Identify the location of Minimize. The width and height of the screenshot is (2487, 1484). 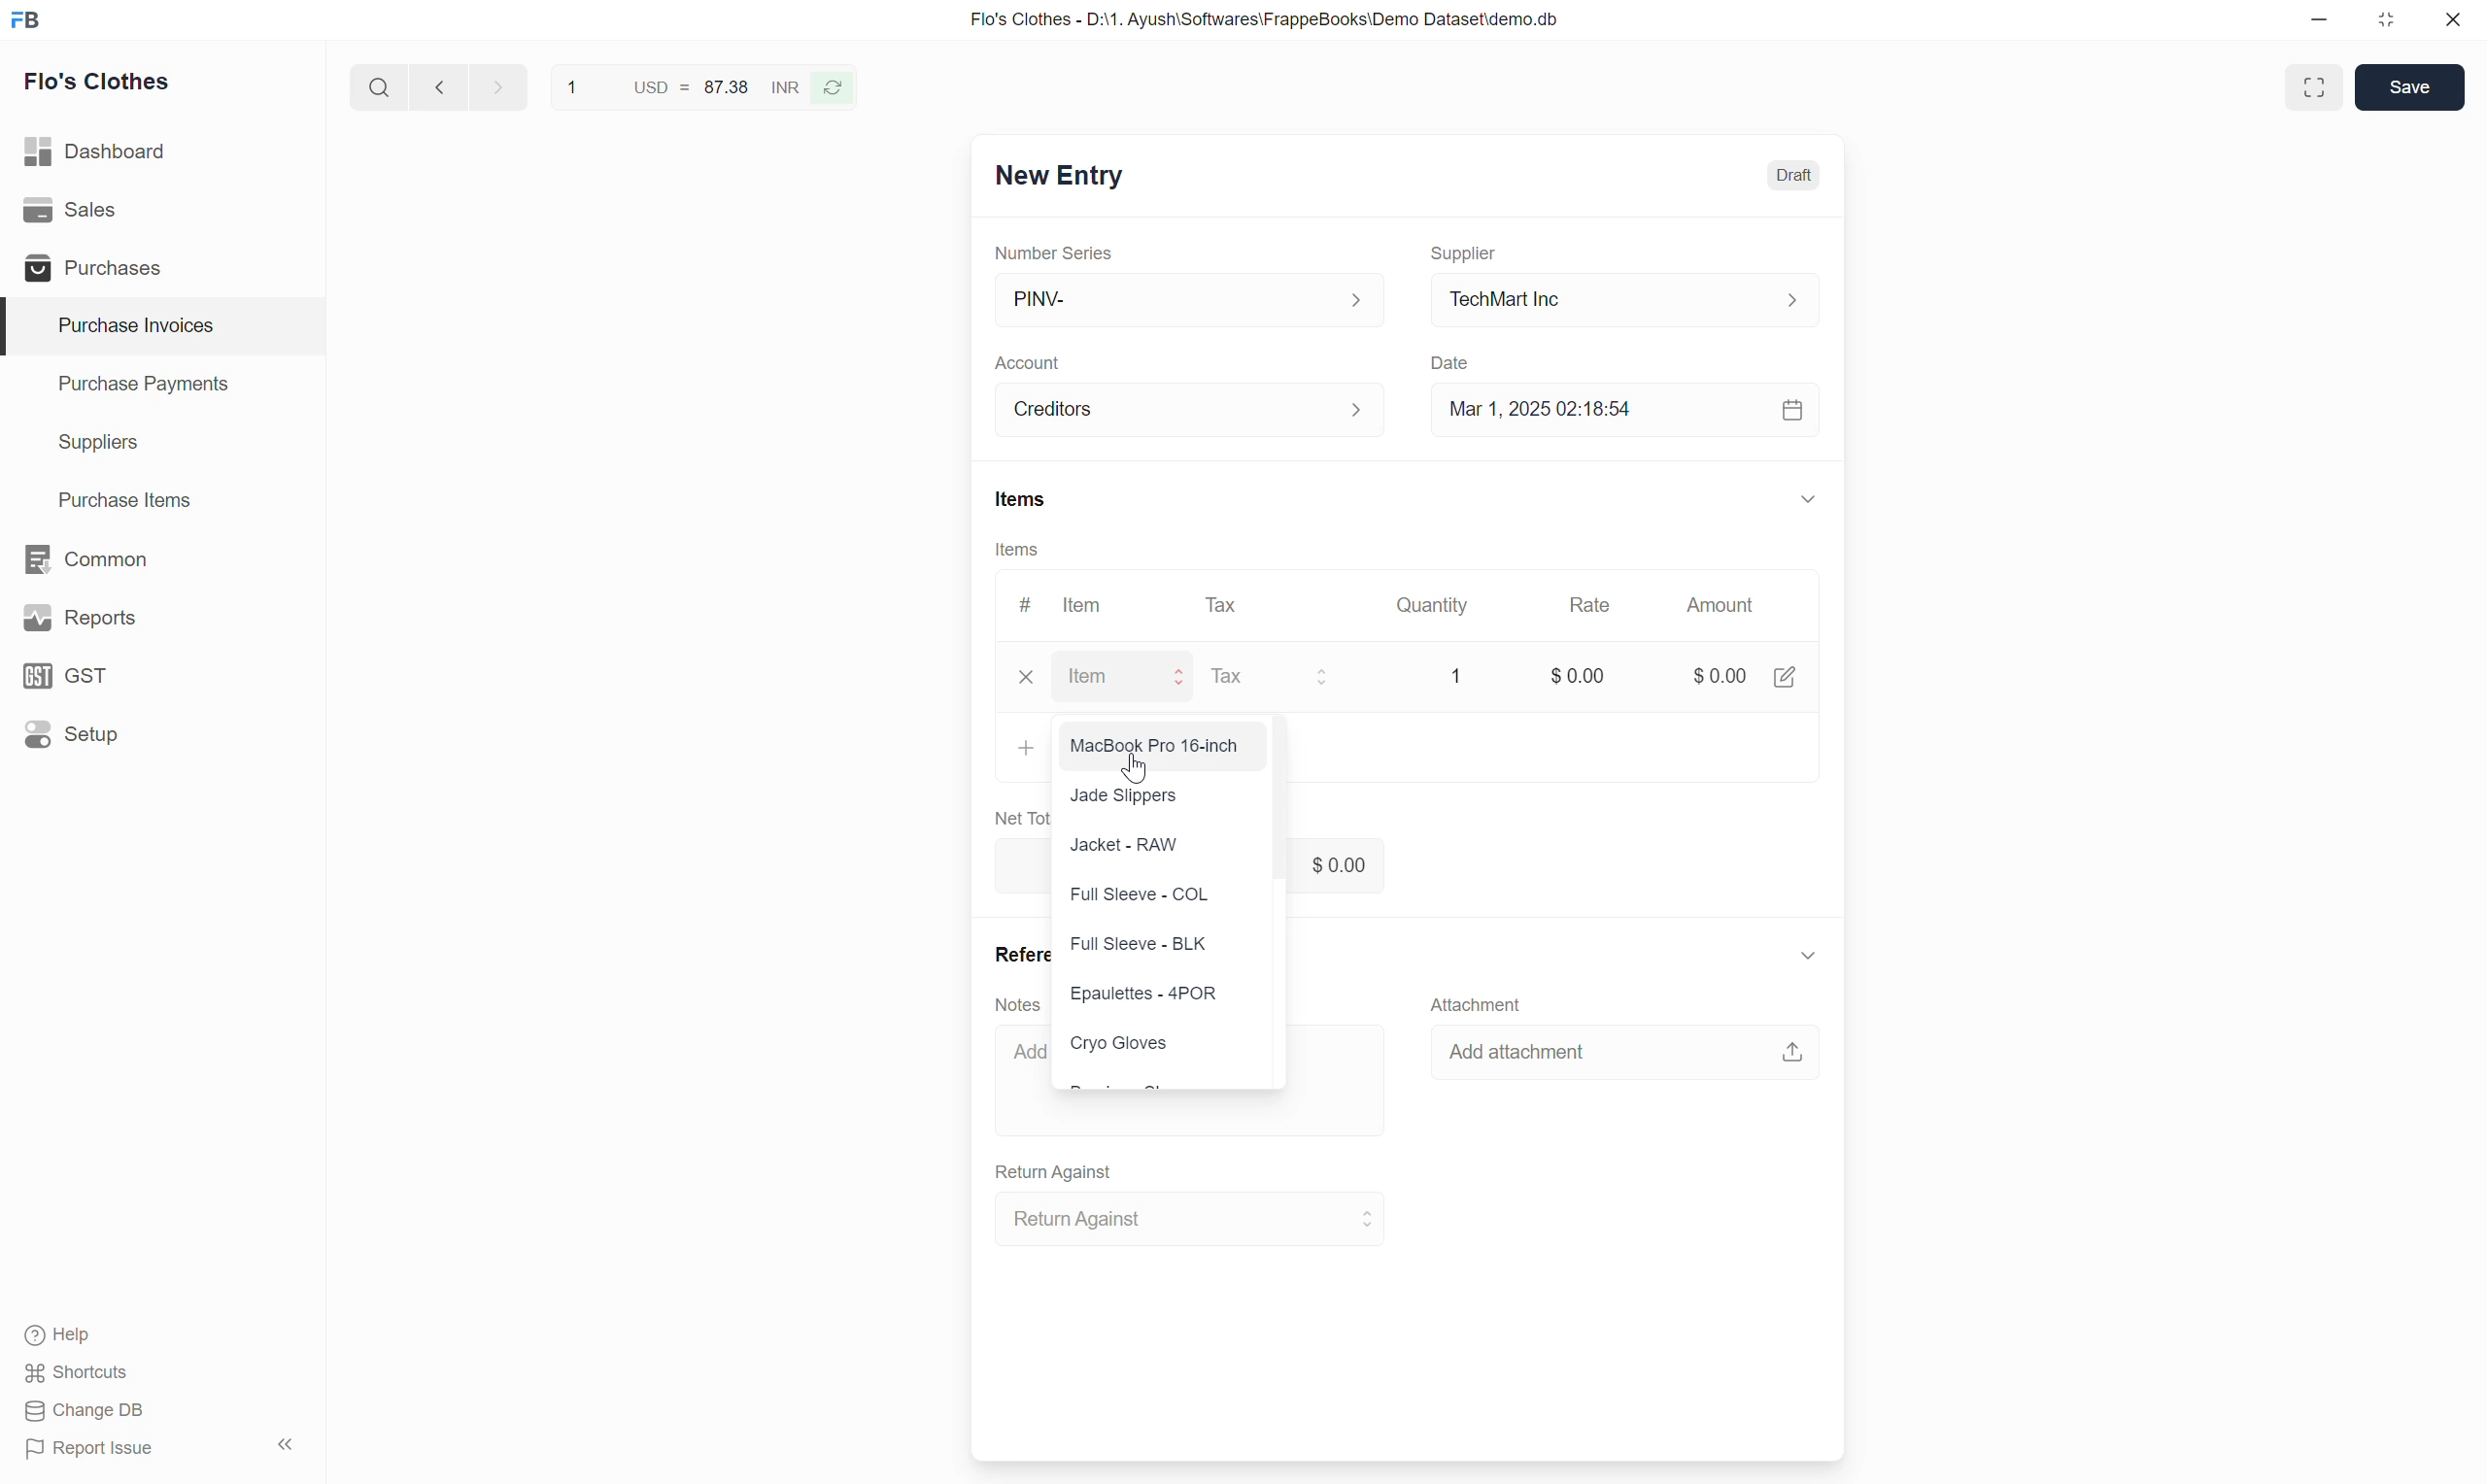
(2319, 19).